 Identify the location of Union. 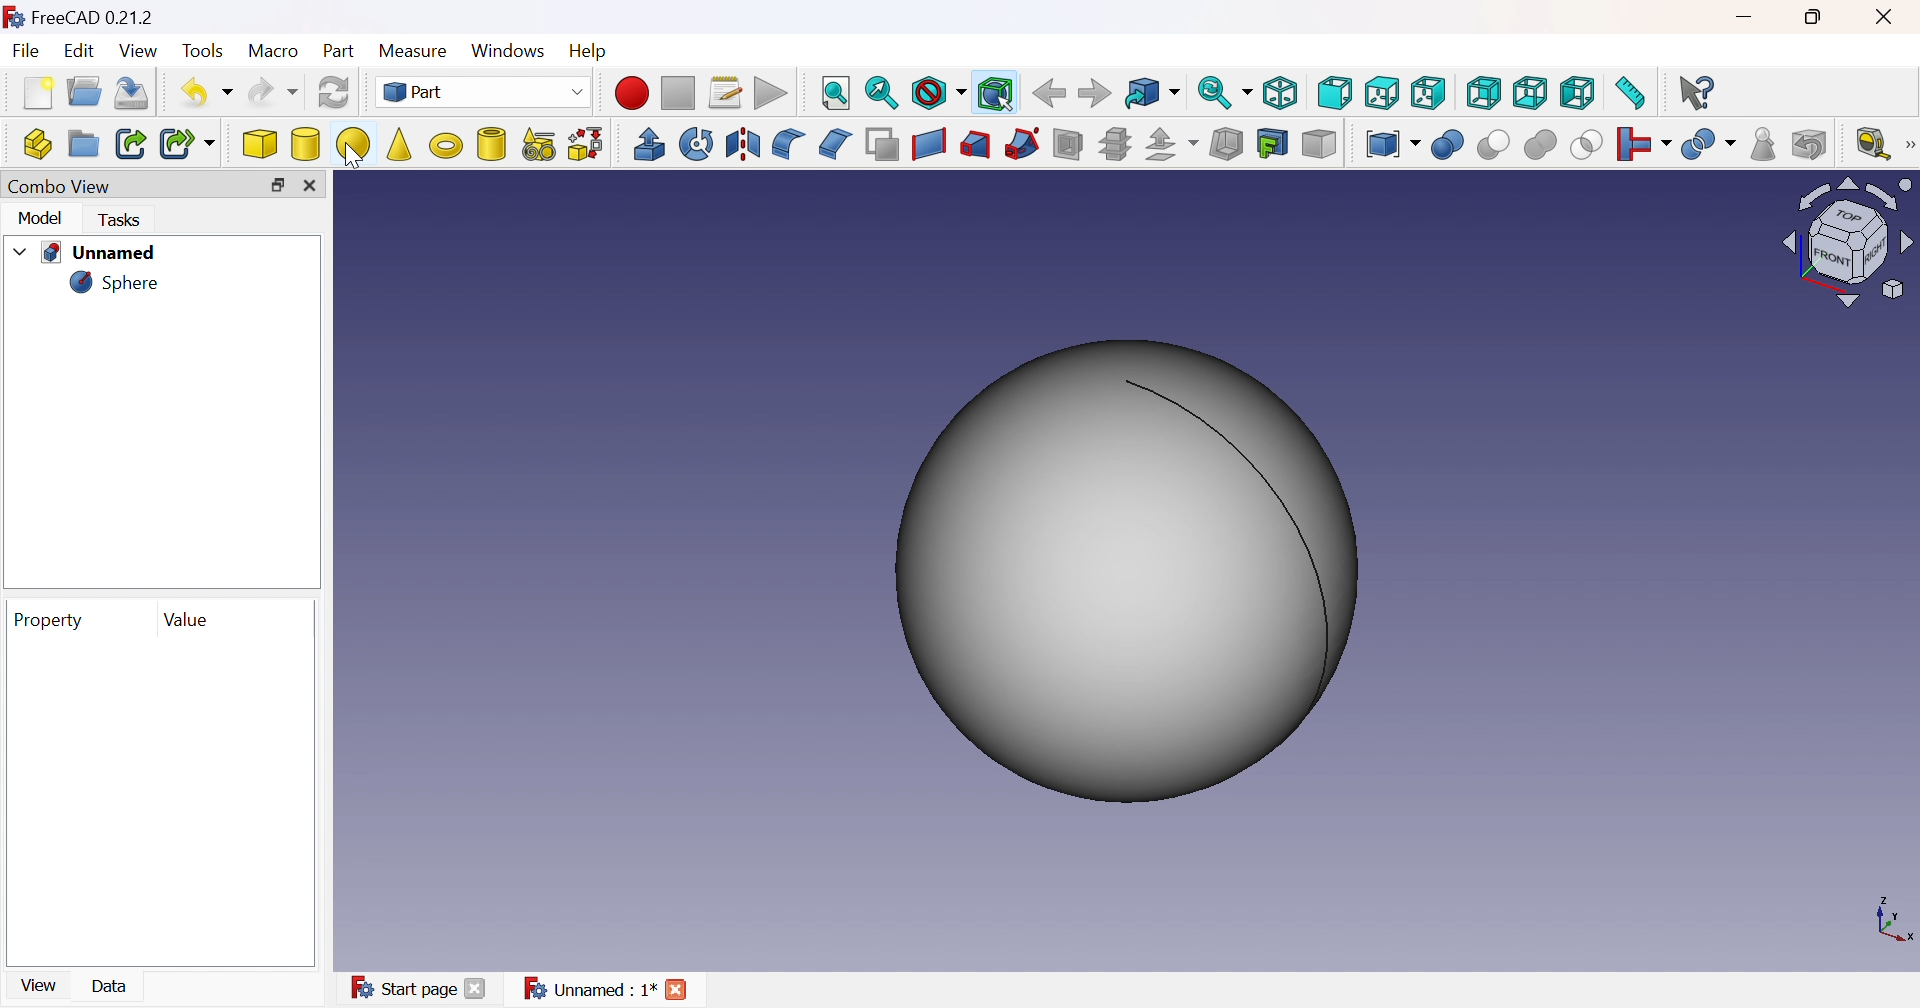
(1545, 145).